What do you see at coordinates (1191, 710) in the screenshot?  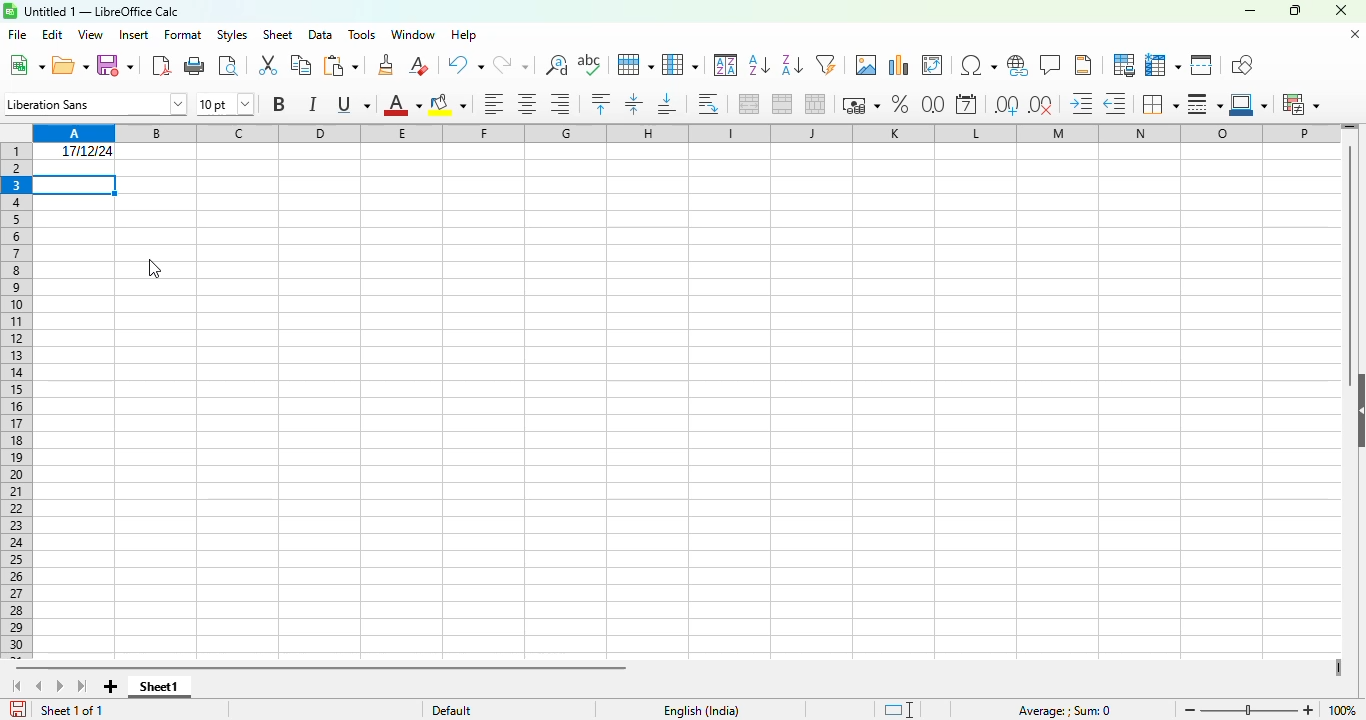 I see `zoom out` at bounding box center [1191, 710].